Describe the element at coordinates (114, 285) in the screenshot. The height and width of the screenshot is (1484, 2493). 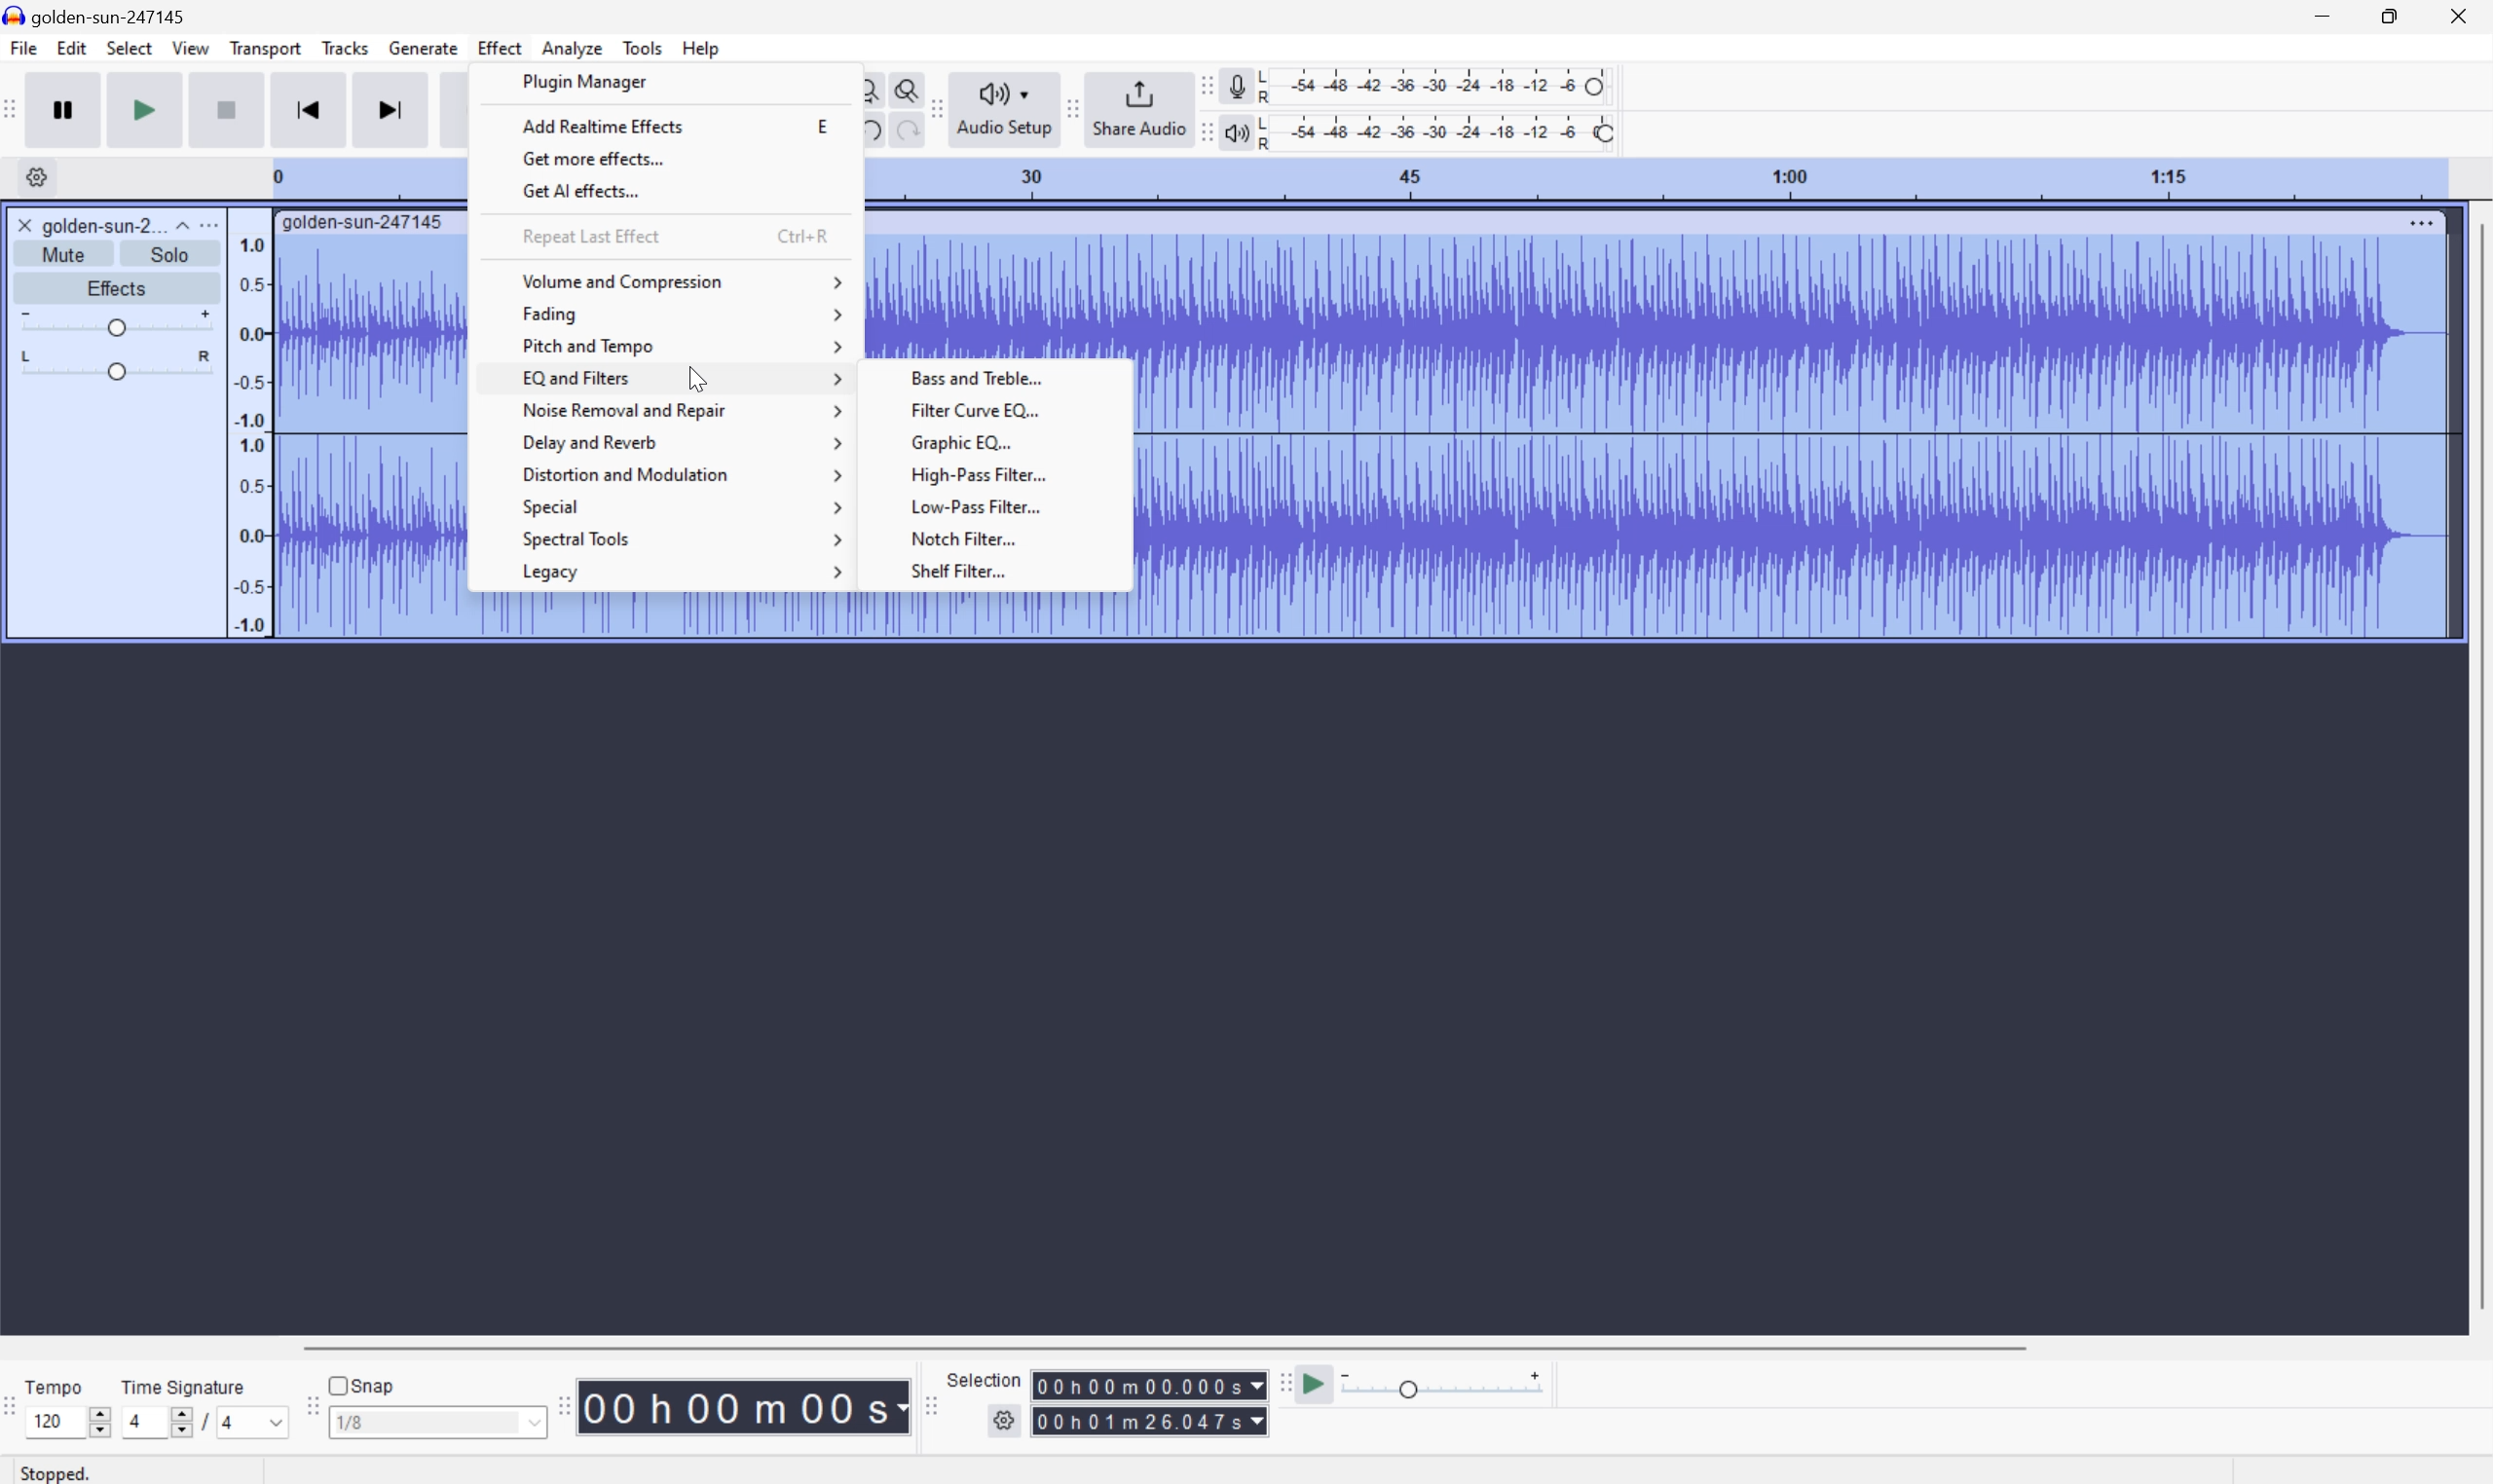
I see `Effects` at that location.